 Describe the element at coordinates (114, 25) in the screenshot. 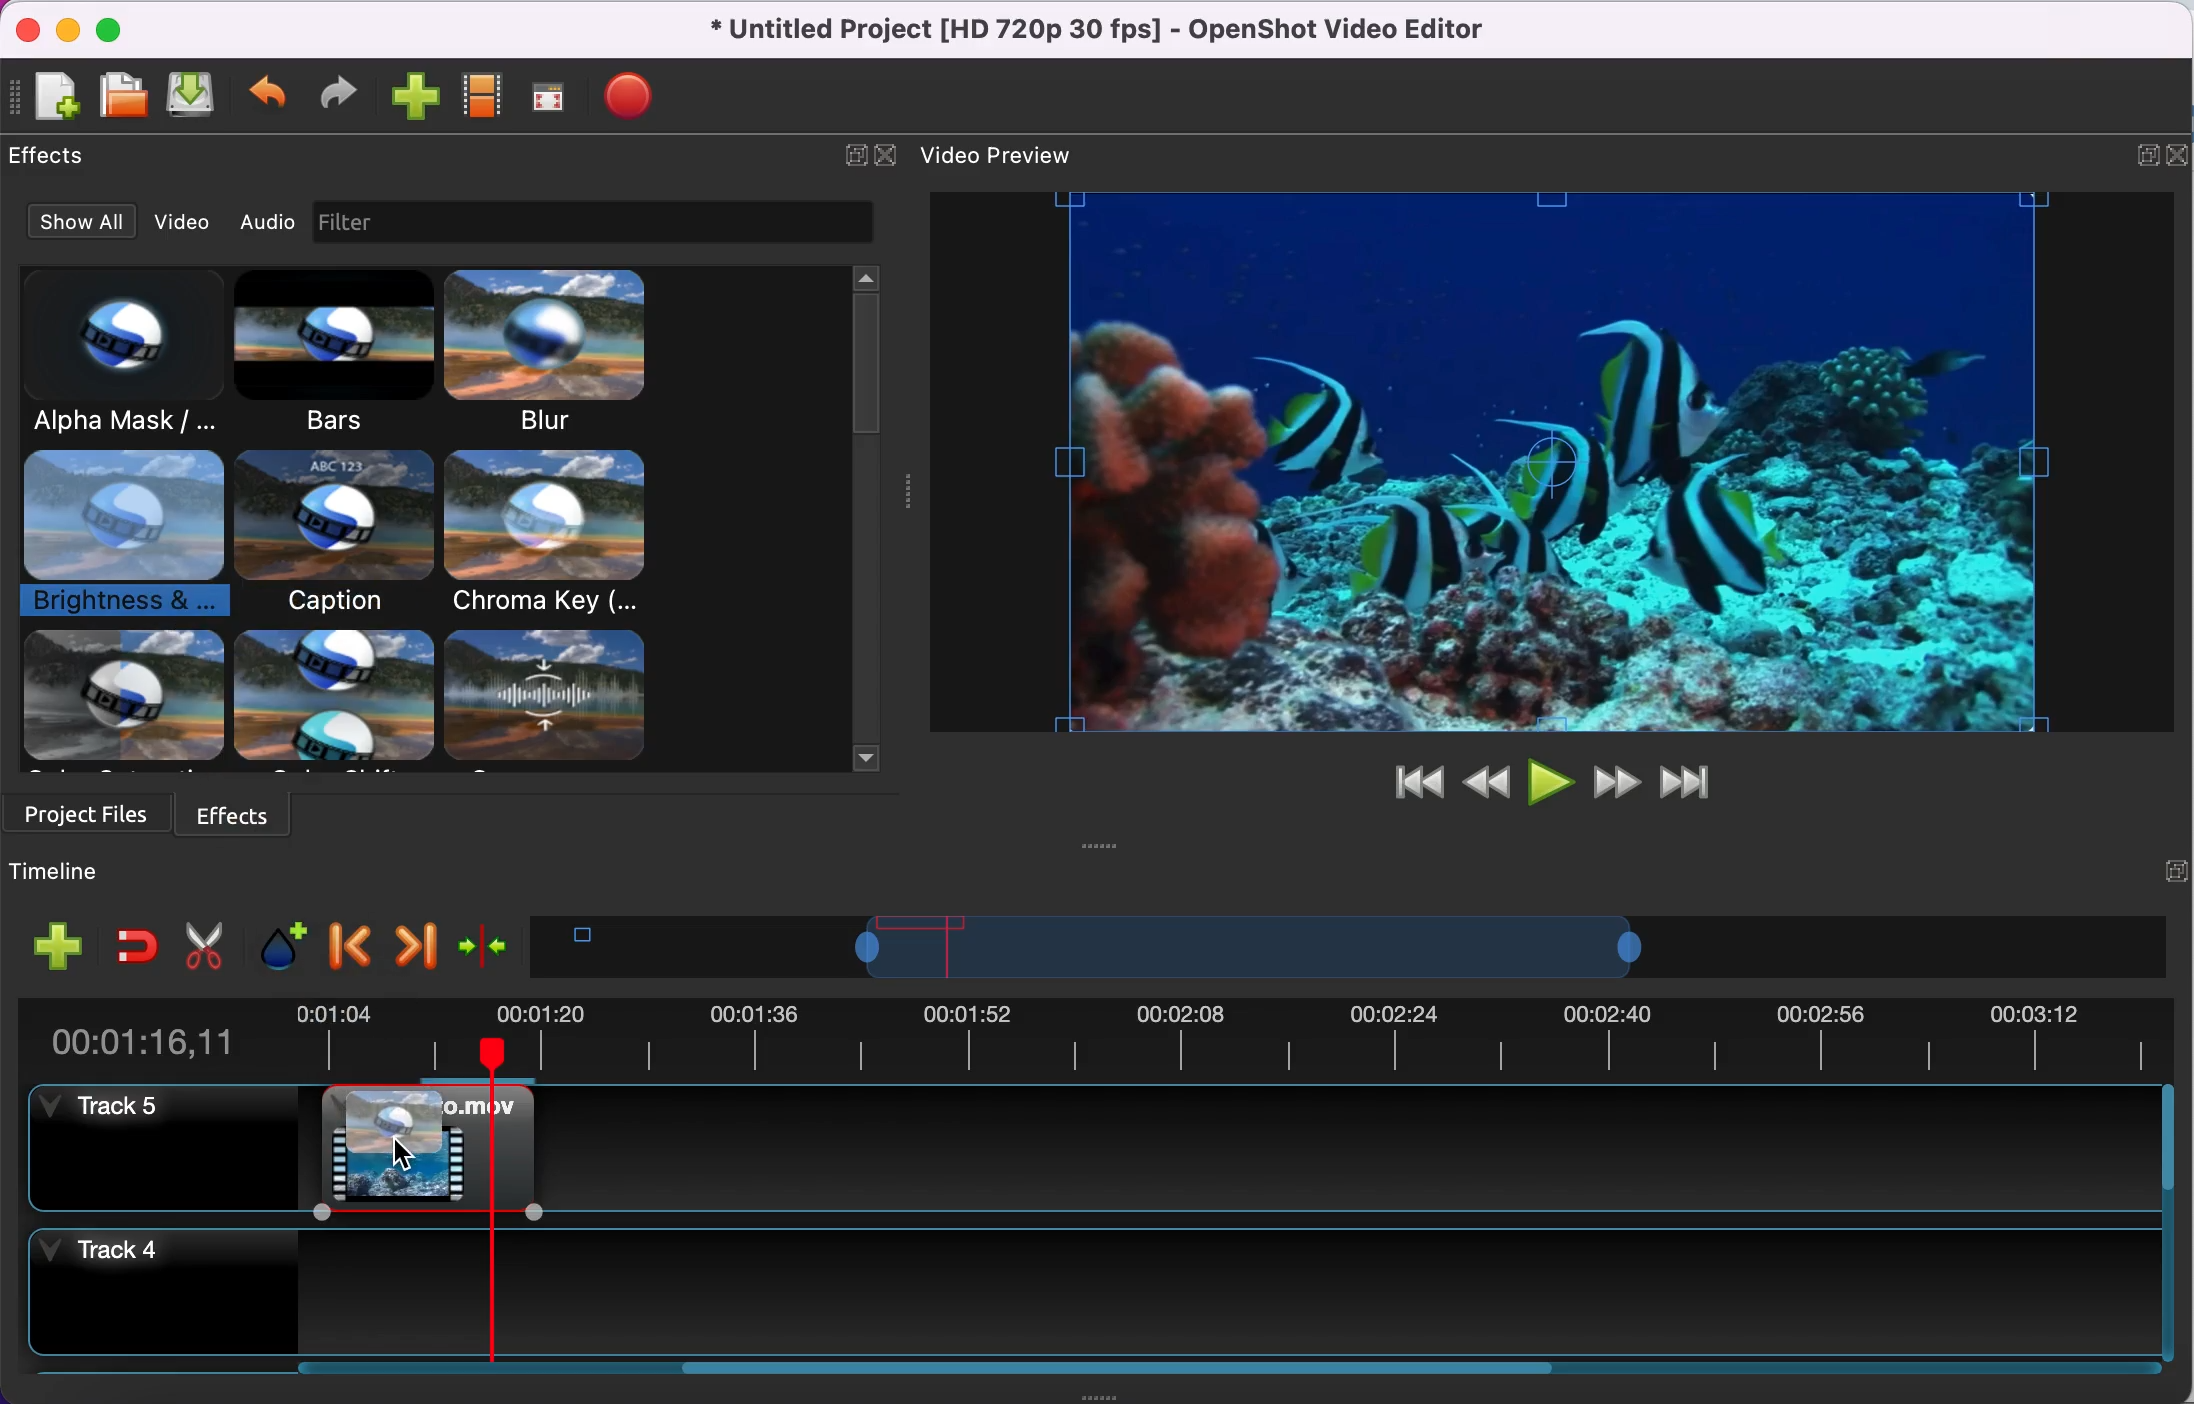

I see `maximize` at that location.